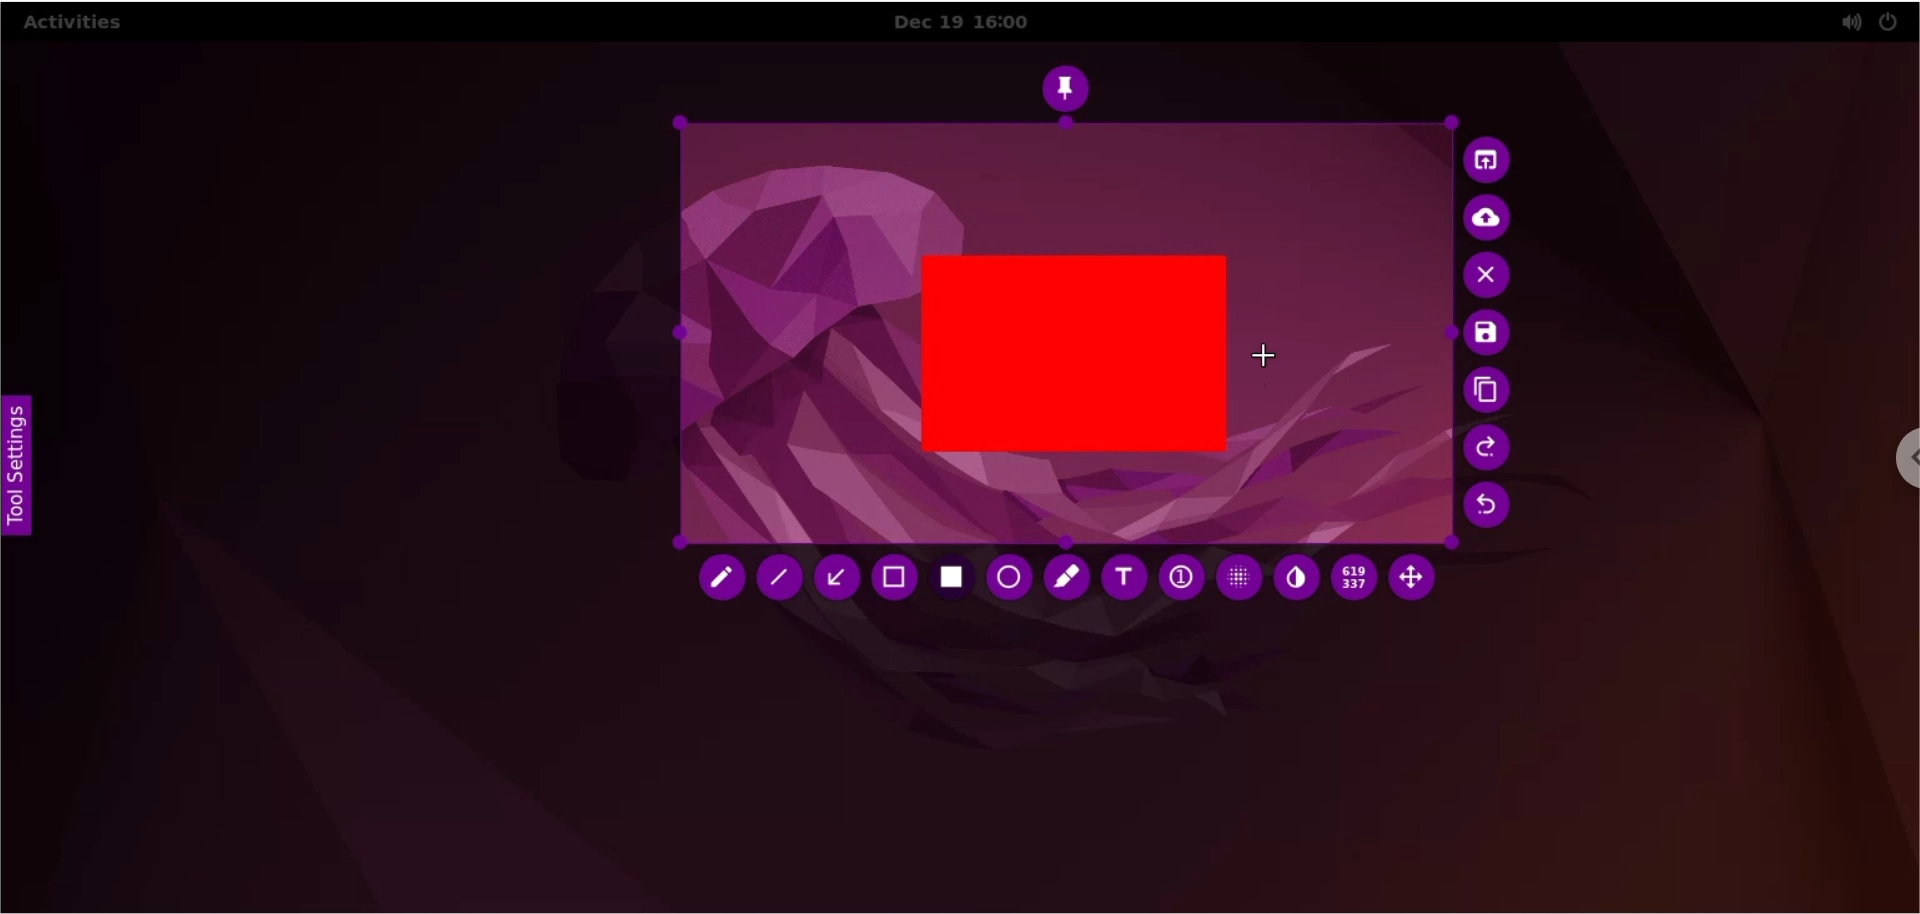  I want to click on upload , so click(1495, 218).